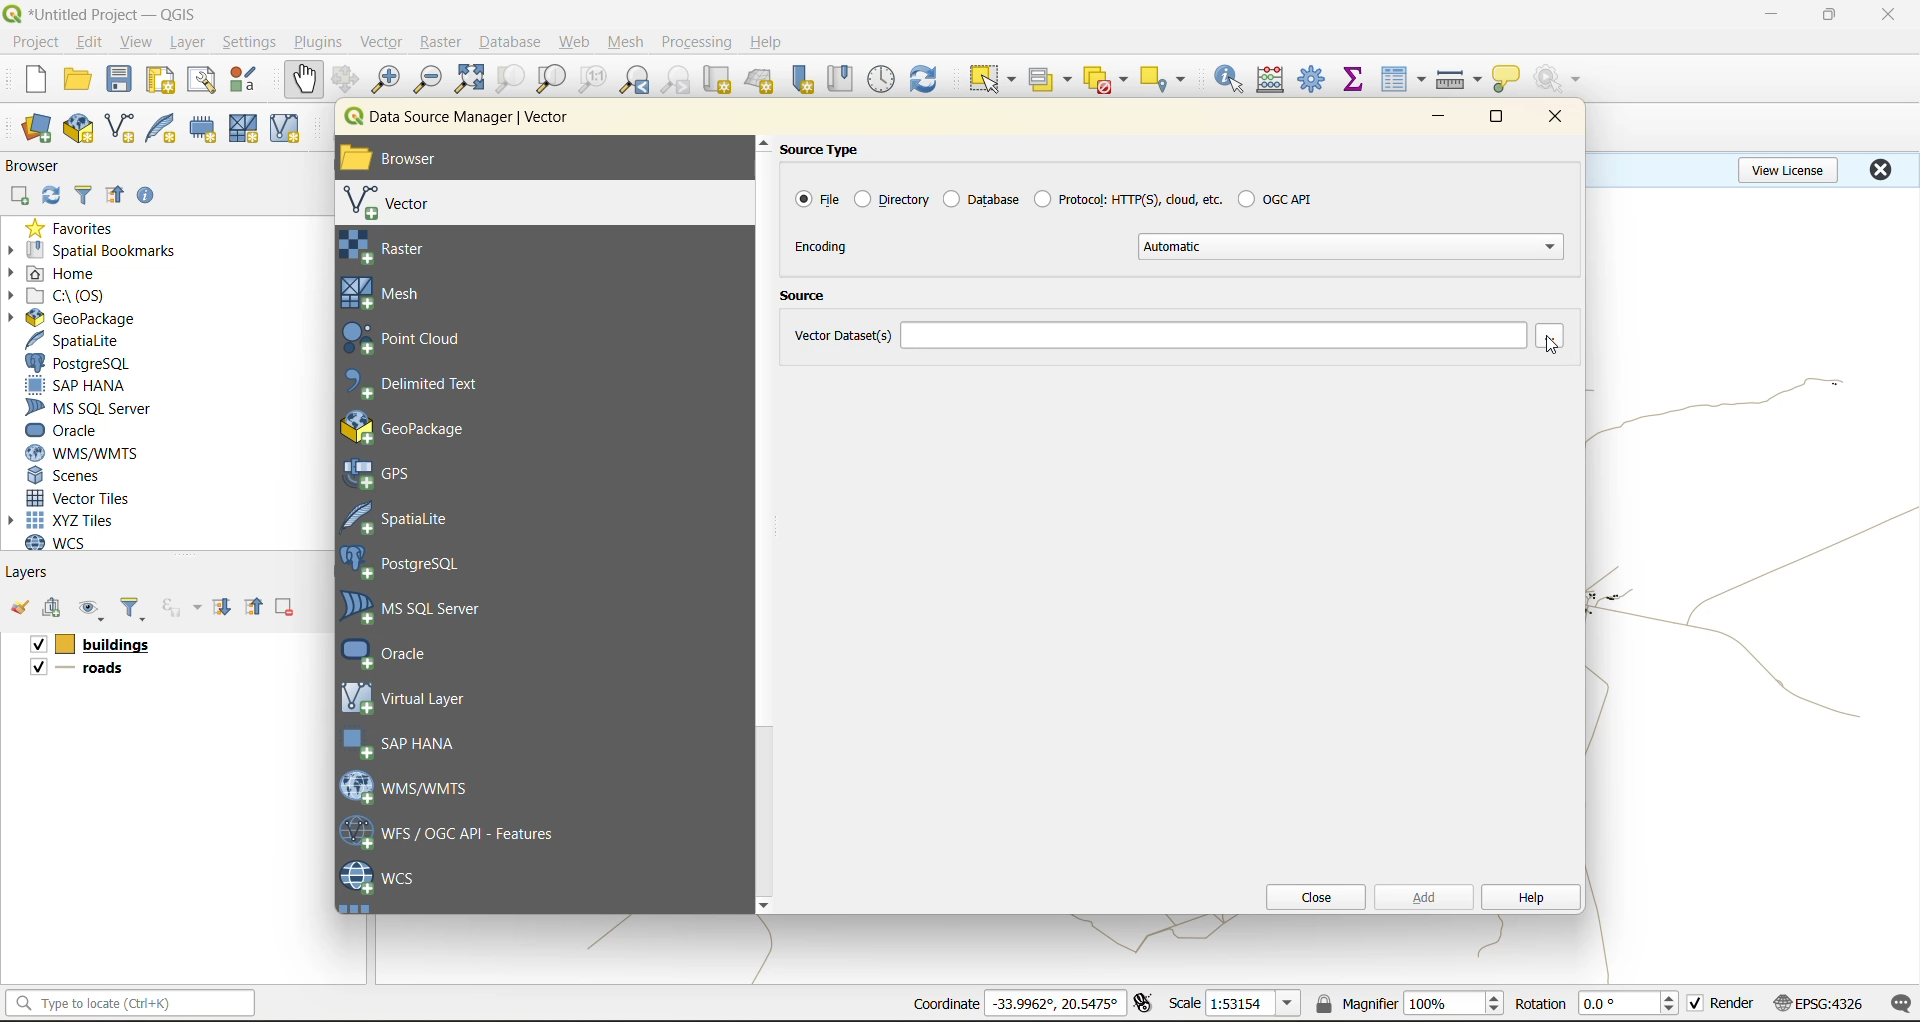  What do you see at coordinates (412, 161) in the screenshot?
I see `browser` at bounding box center [412, 161].